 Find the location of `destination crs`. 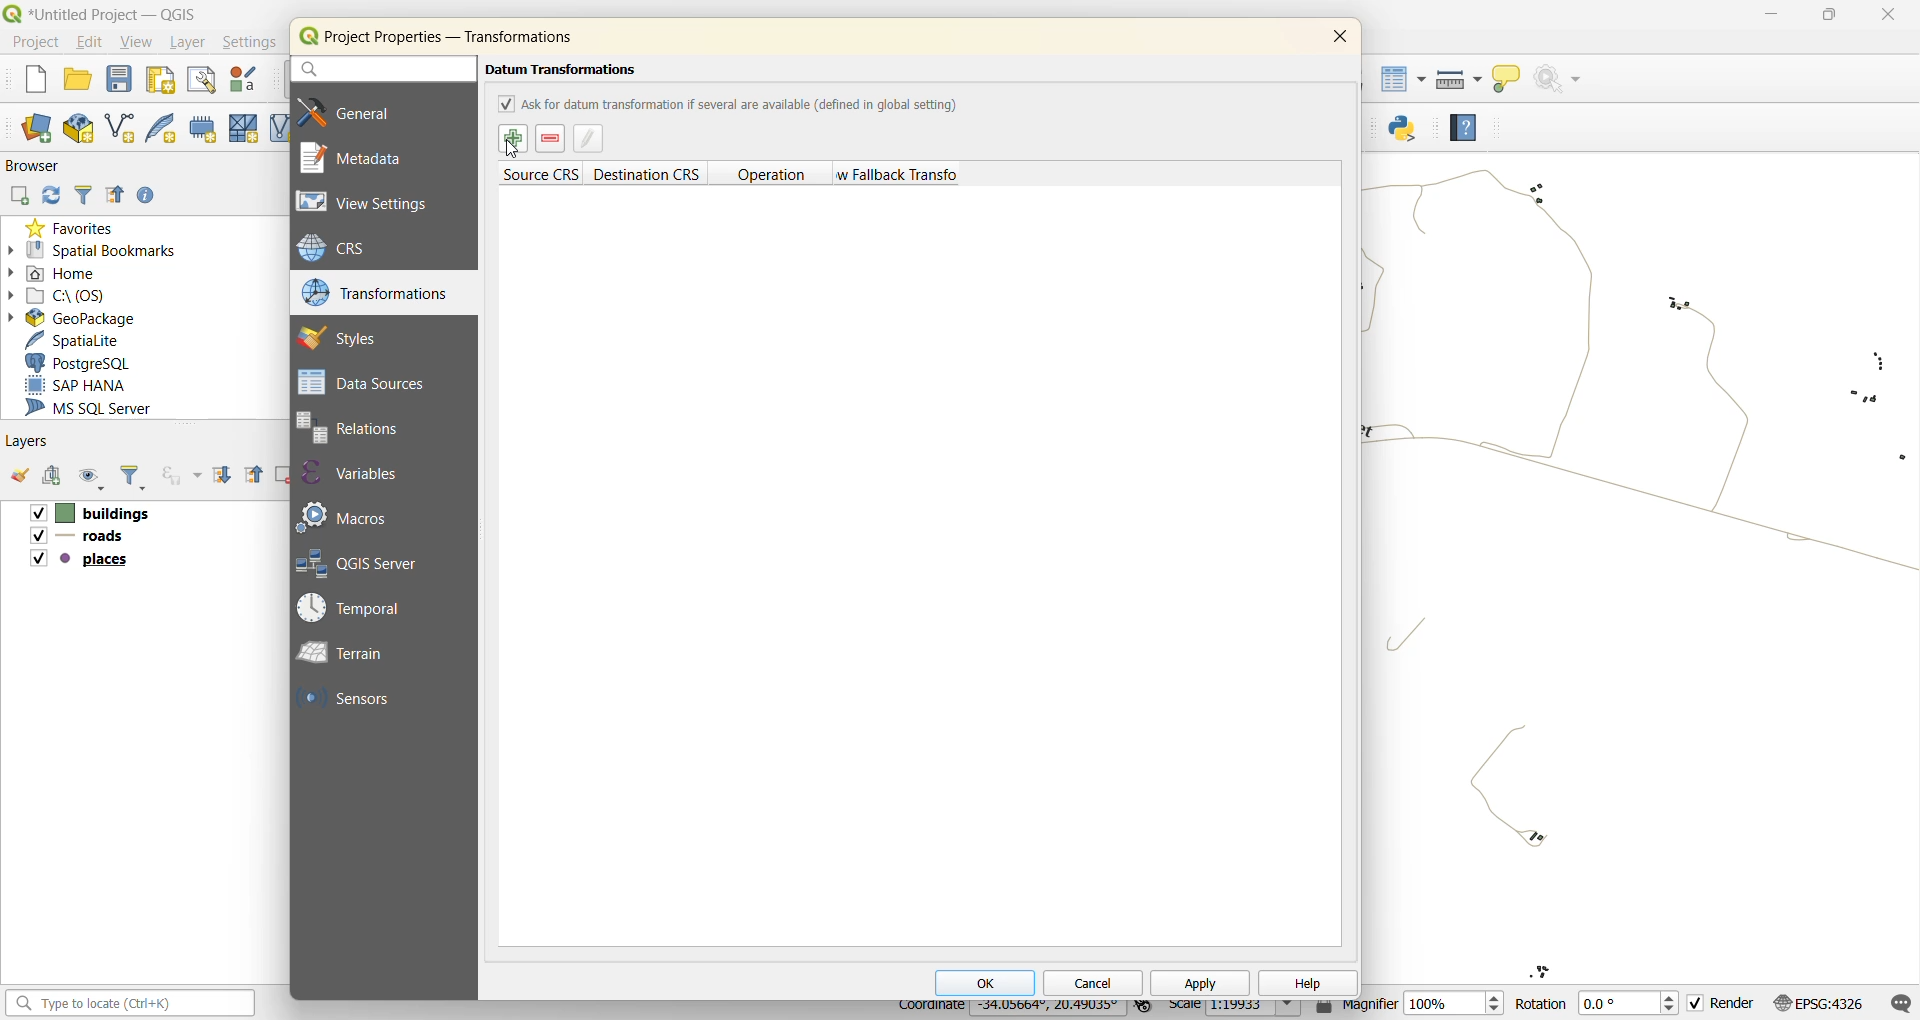

destination crs is located at coordinates (648, 172).